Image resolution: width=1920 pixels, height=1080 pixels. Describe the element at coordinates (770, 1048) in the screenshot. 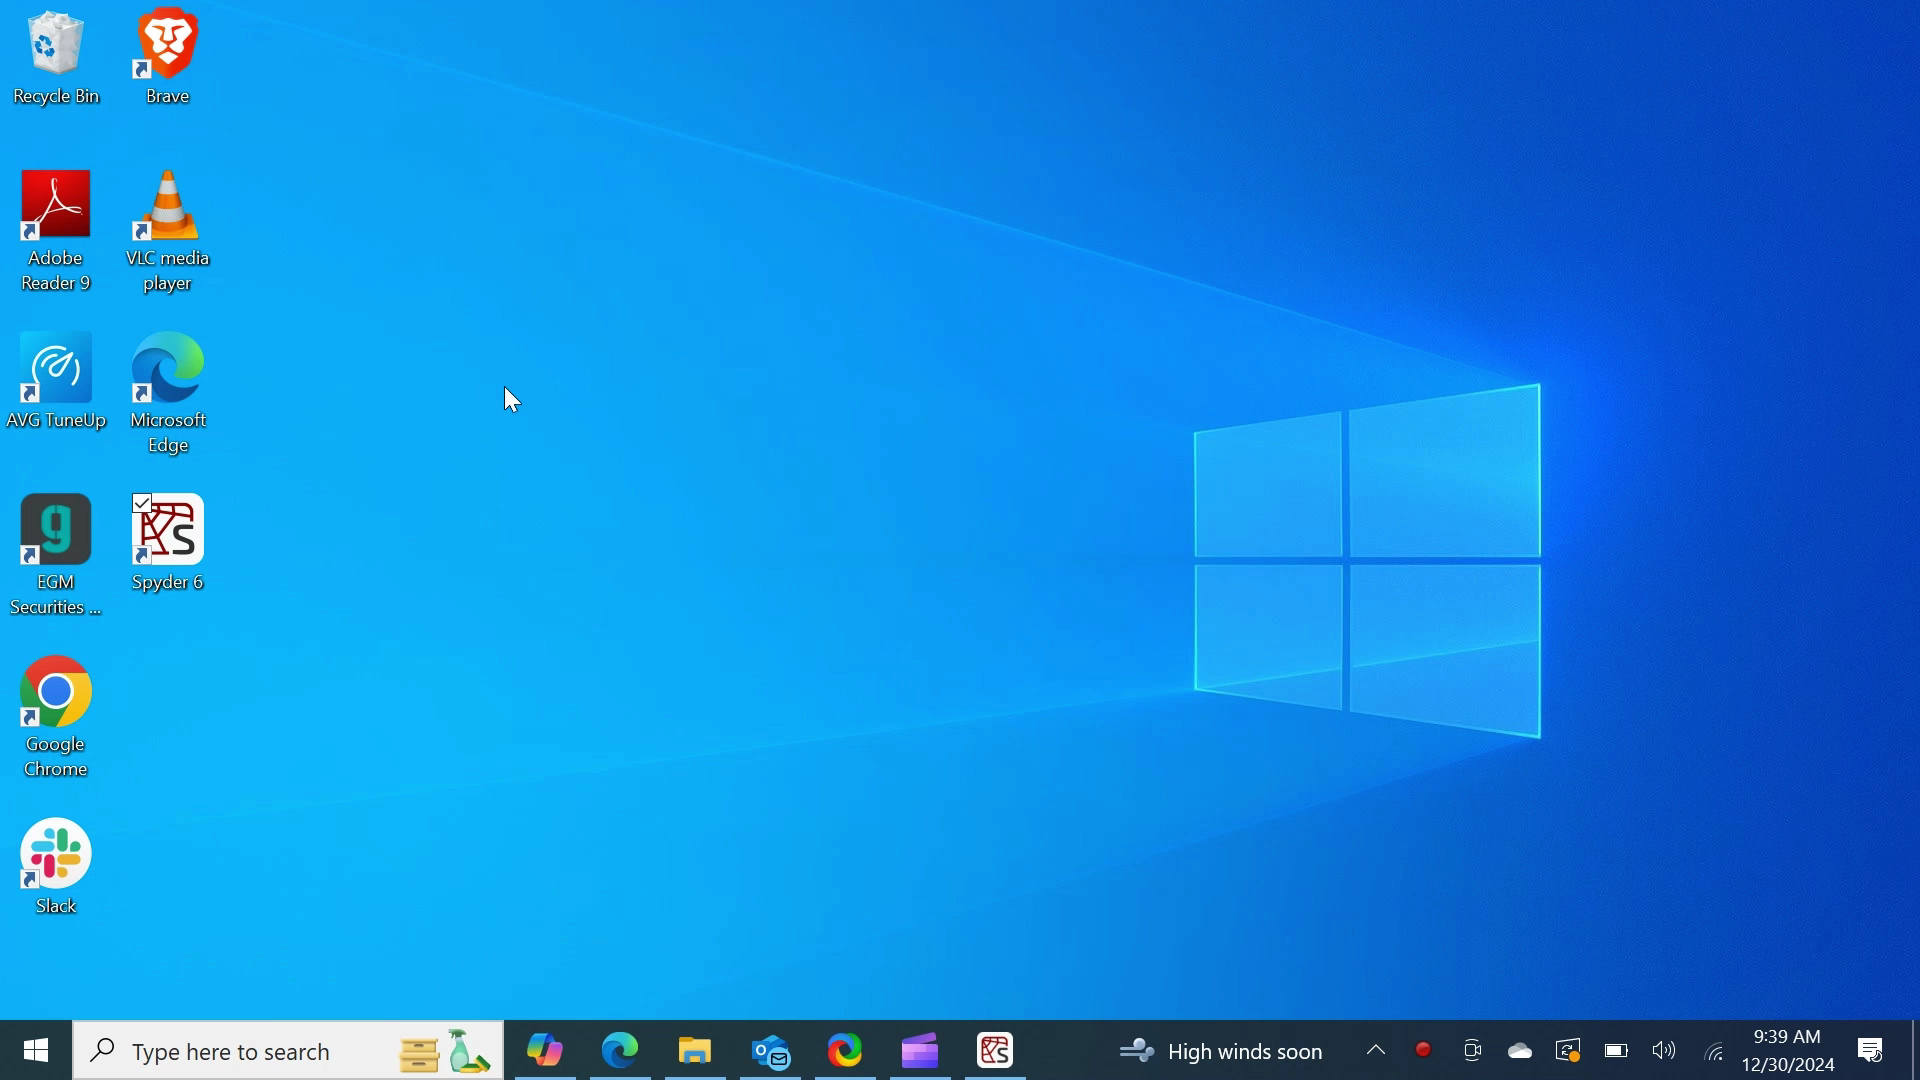

I see `Outlook Desktop Icon` at that location.